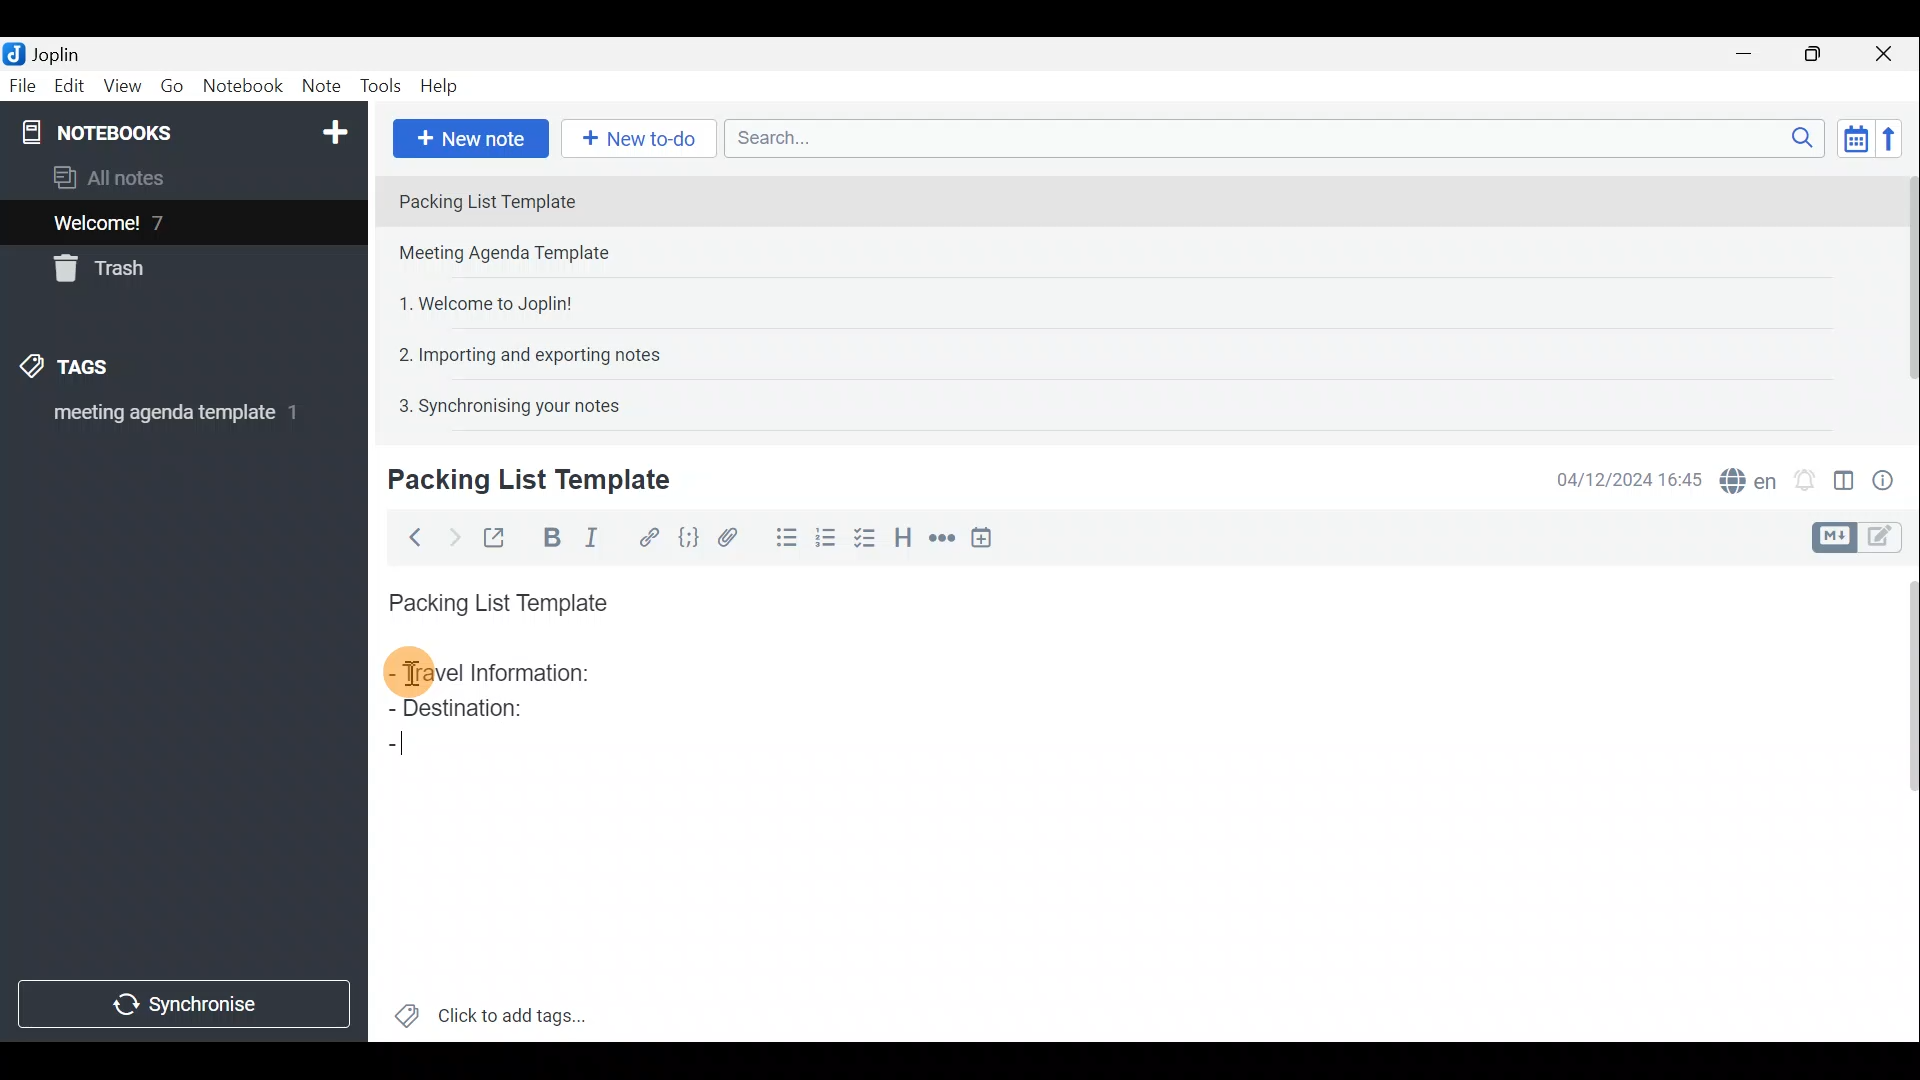 The image size is (1920, 1080). Describe the element at coordinates (1743, 477) in the screenshot. I see `Spell checker` at that location.